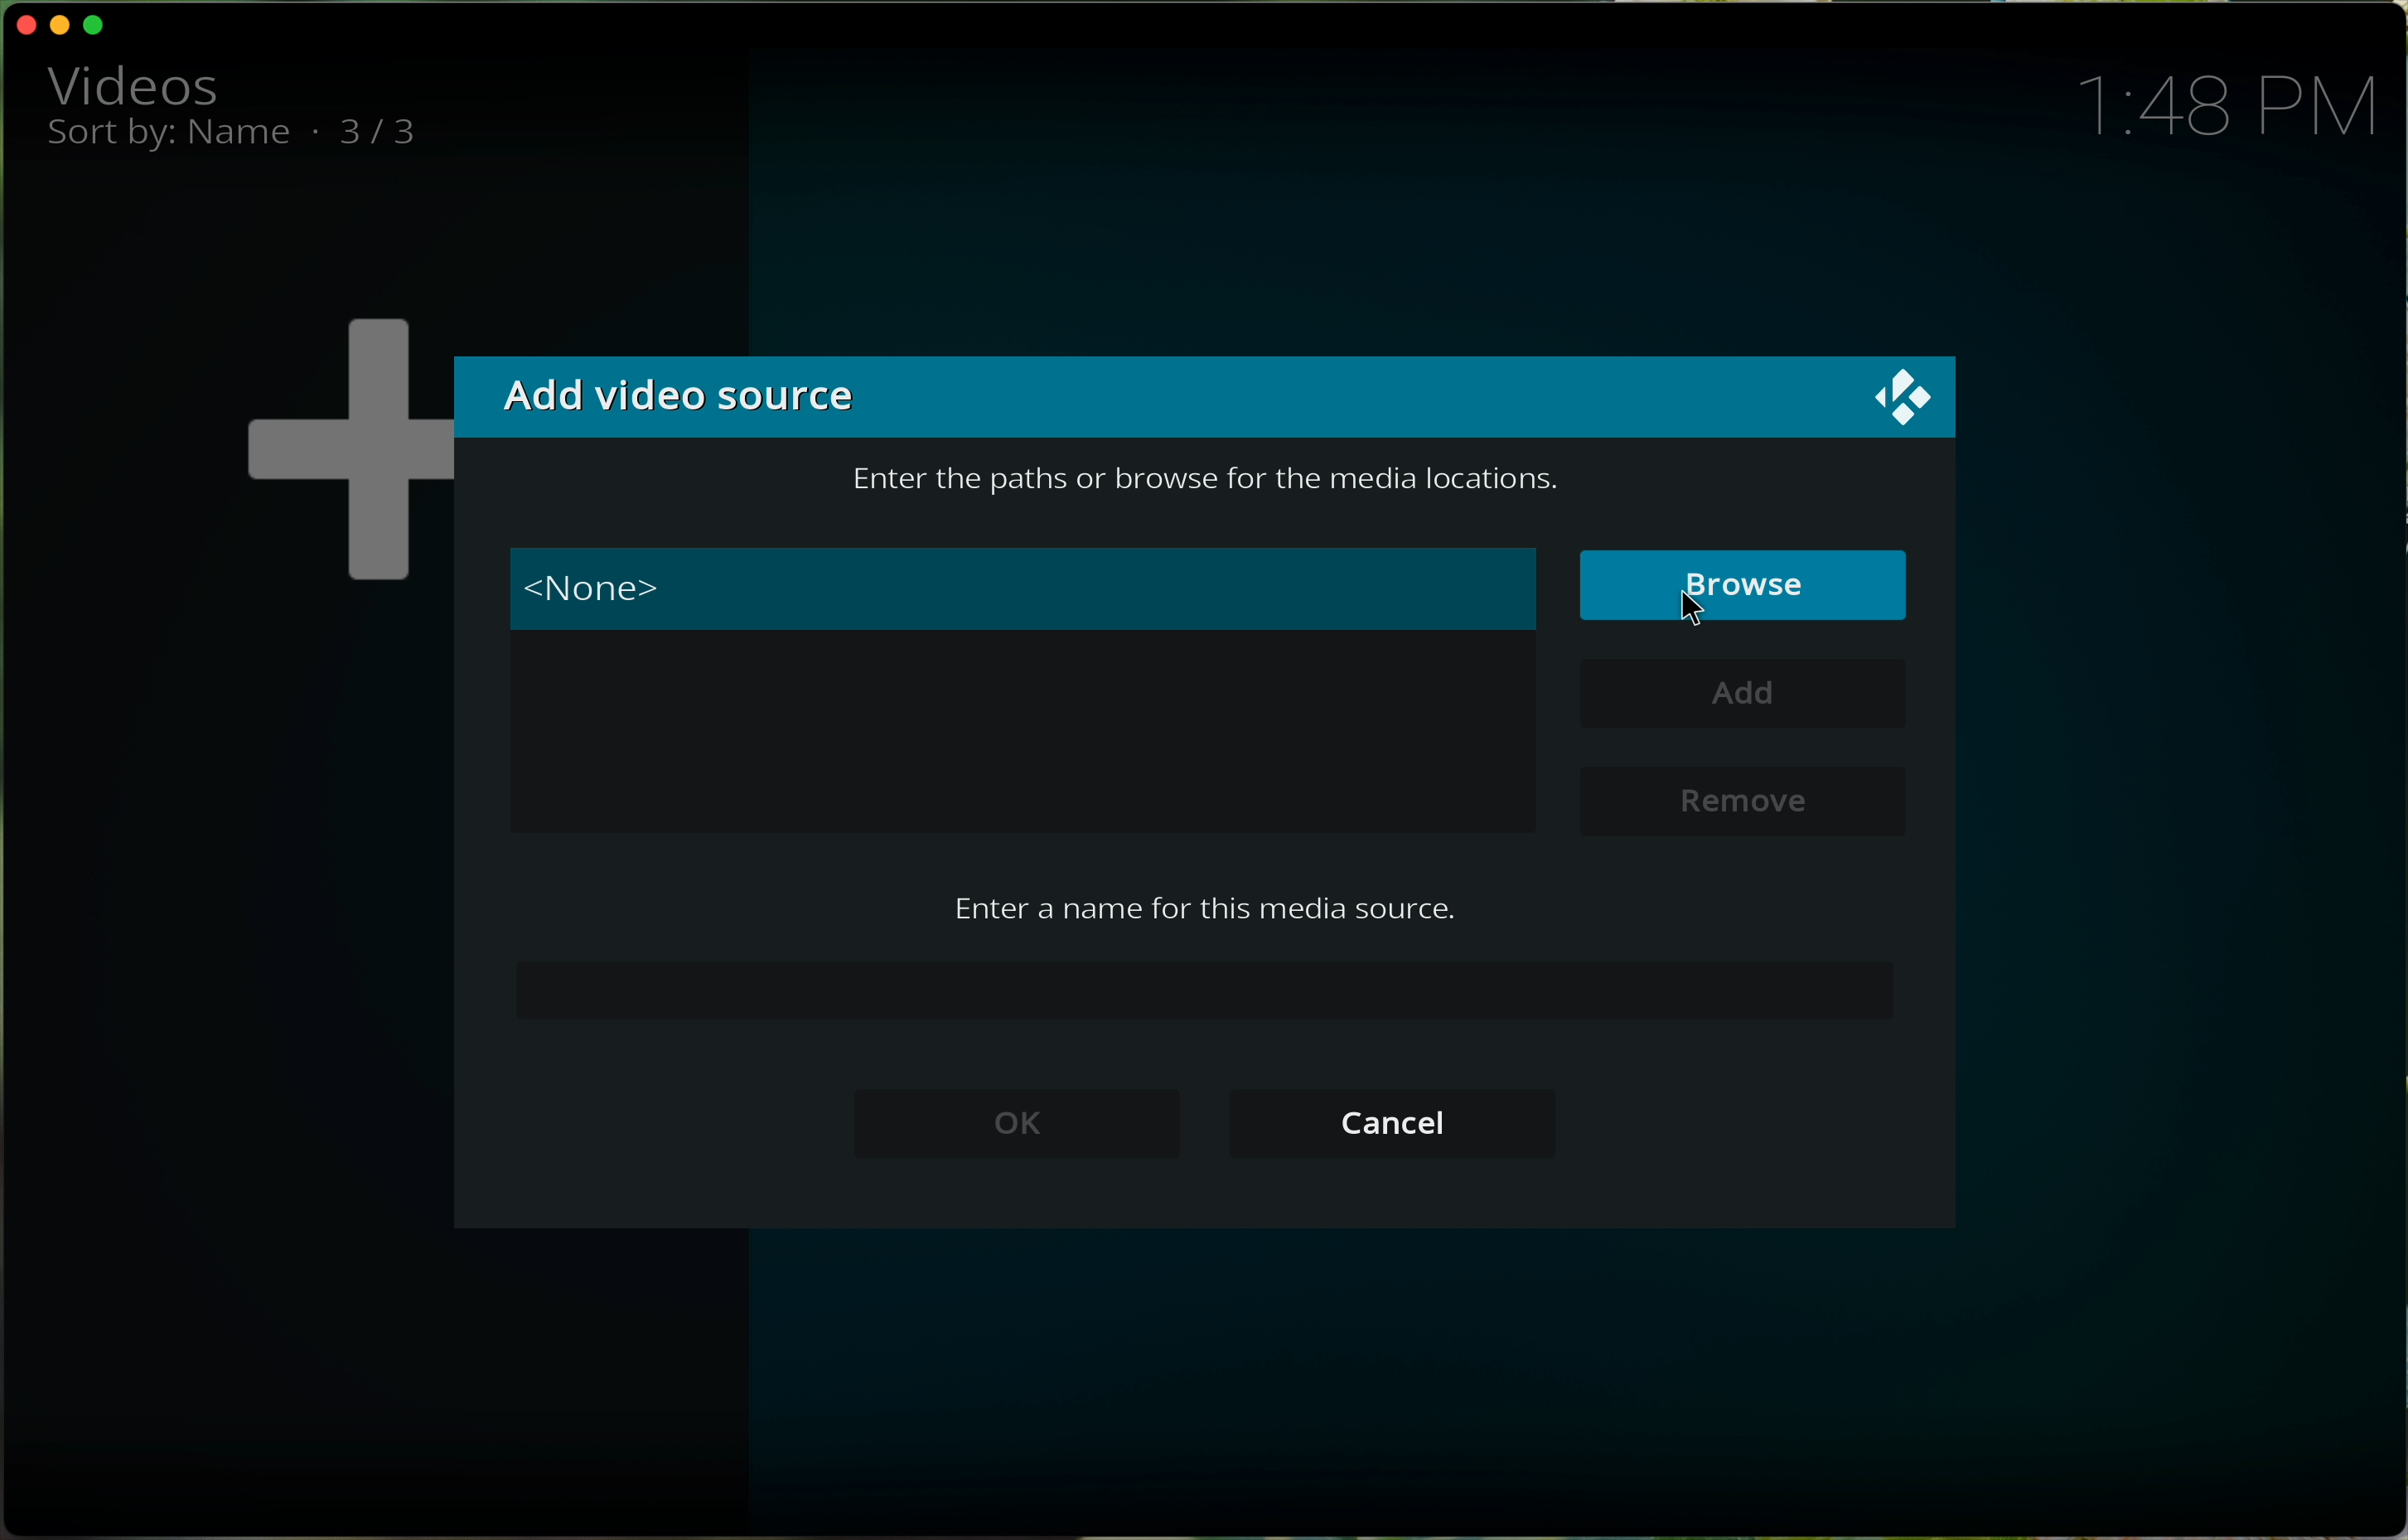  I want to click on cancel button, so click(1396, 1123).